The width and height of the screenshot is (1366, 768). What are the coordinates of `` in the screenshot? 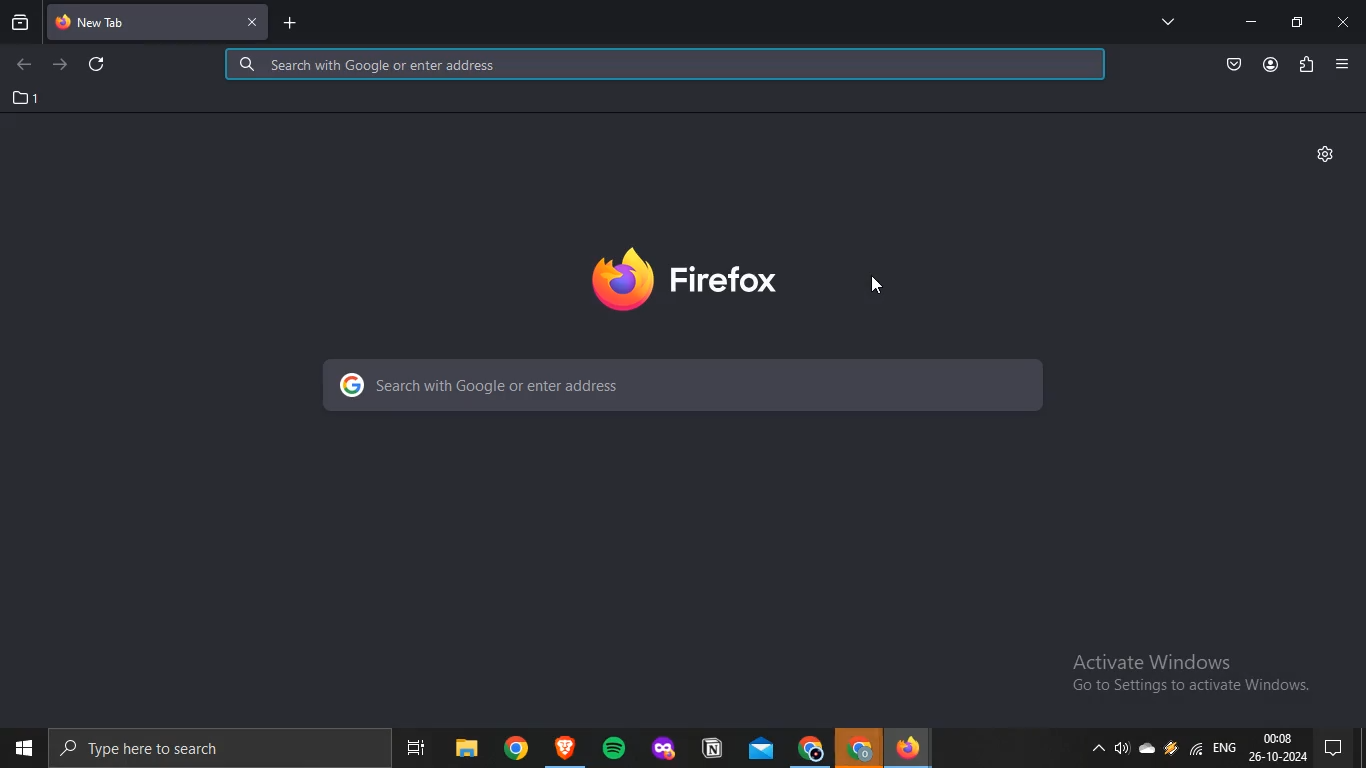 It's located at (515, 747).